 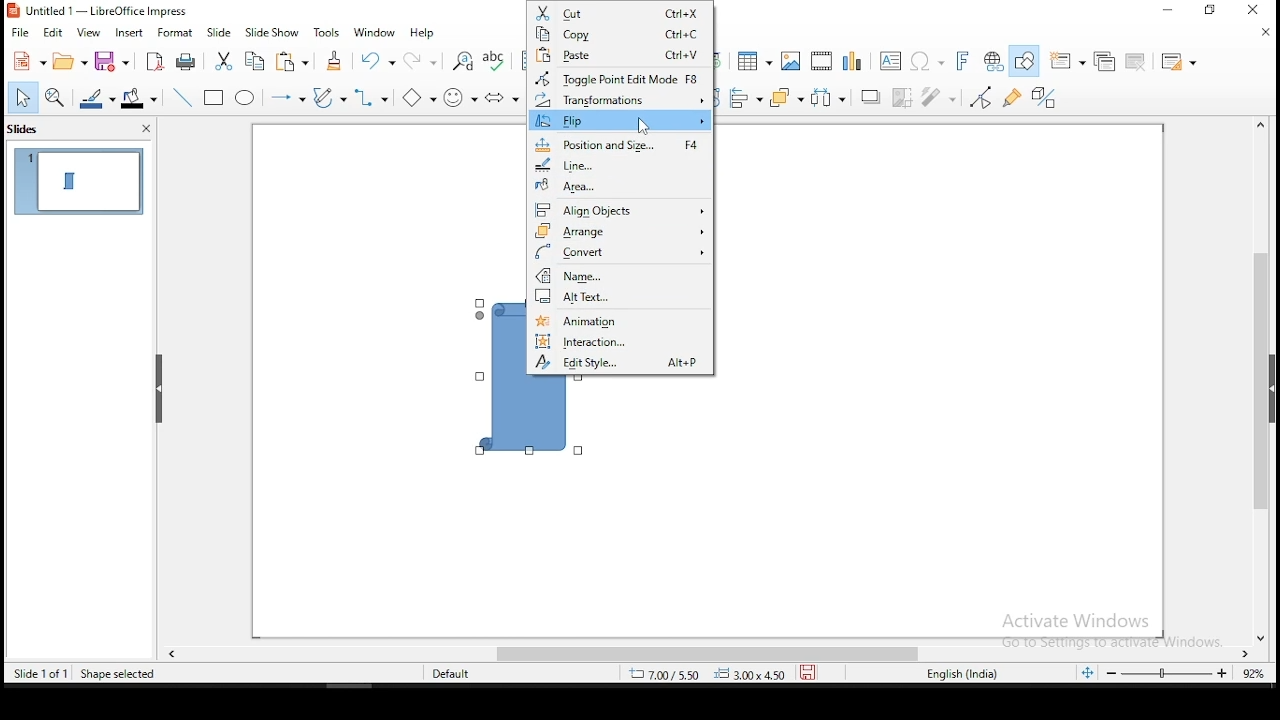 I want to click on line color, so click(x=98, y=97).